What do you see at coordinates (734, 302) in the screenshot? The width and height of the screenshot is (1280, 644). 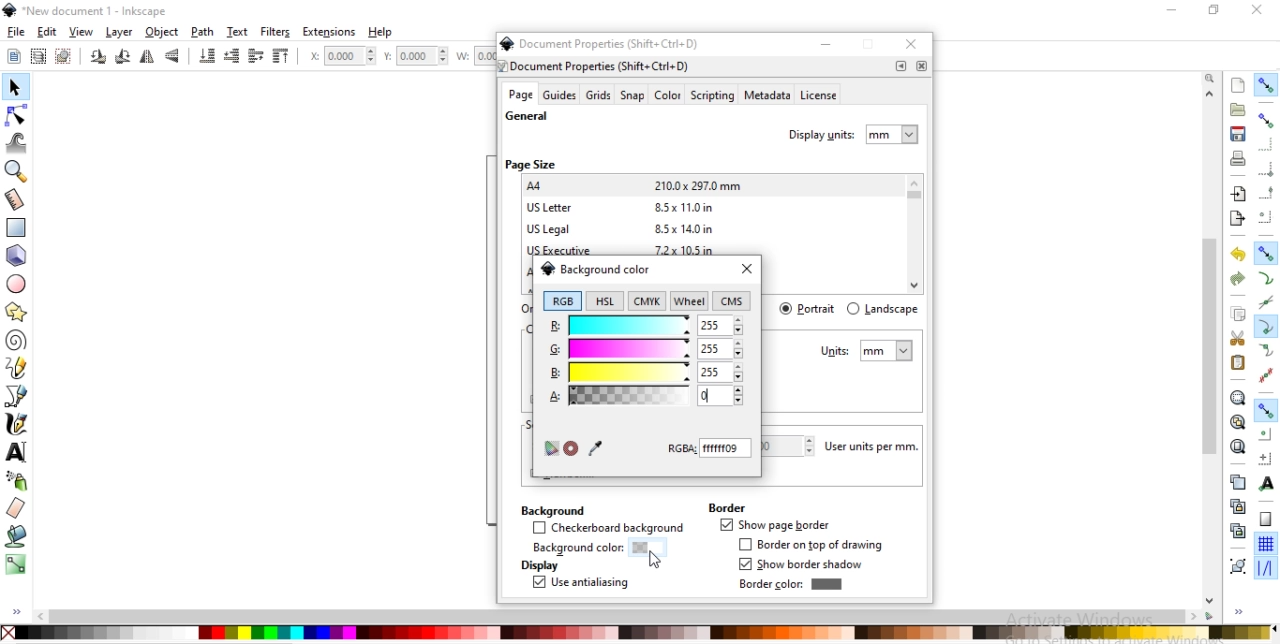 I see `cms` at bounding box center [734, 302].